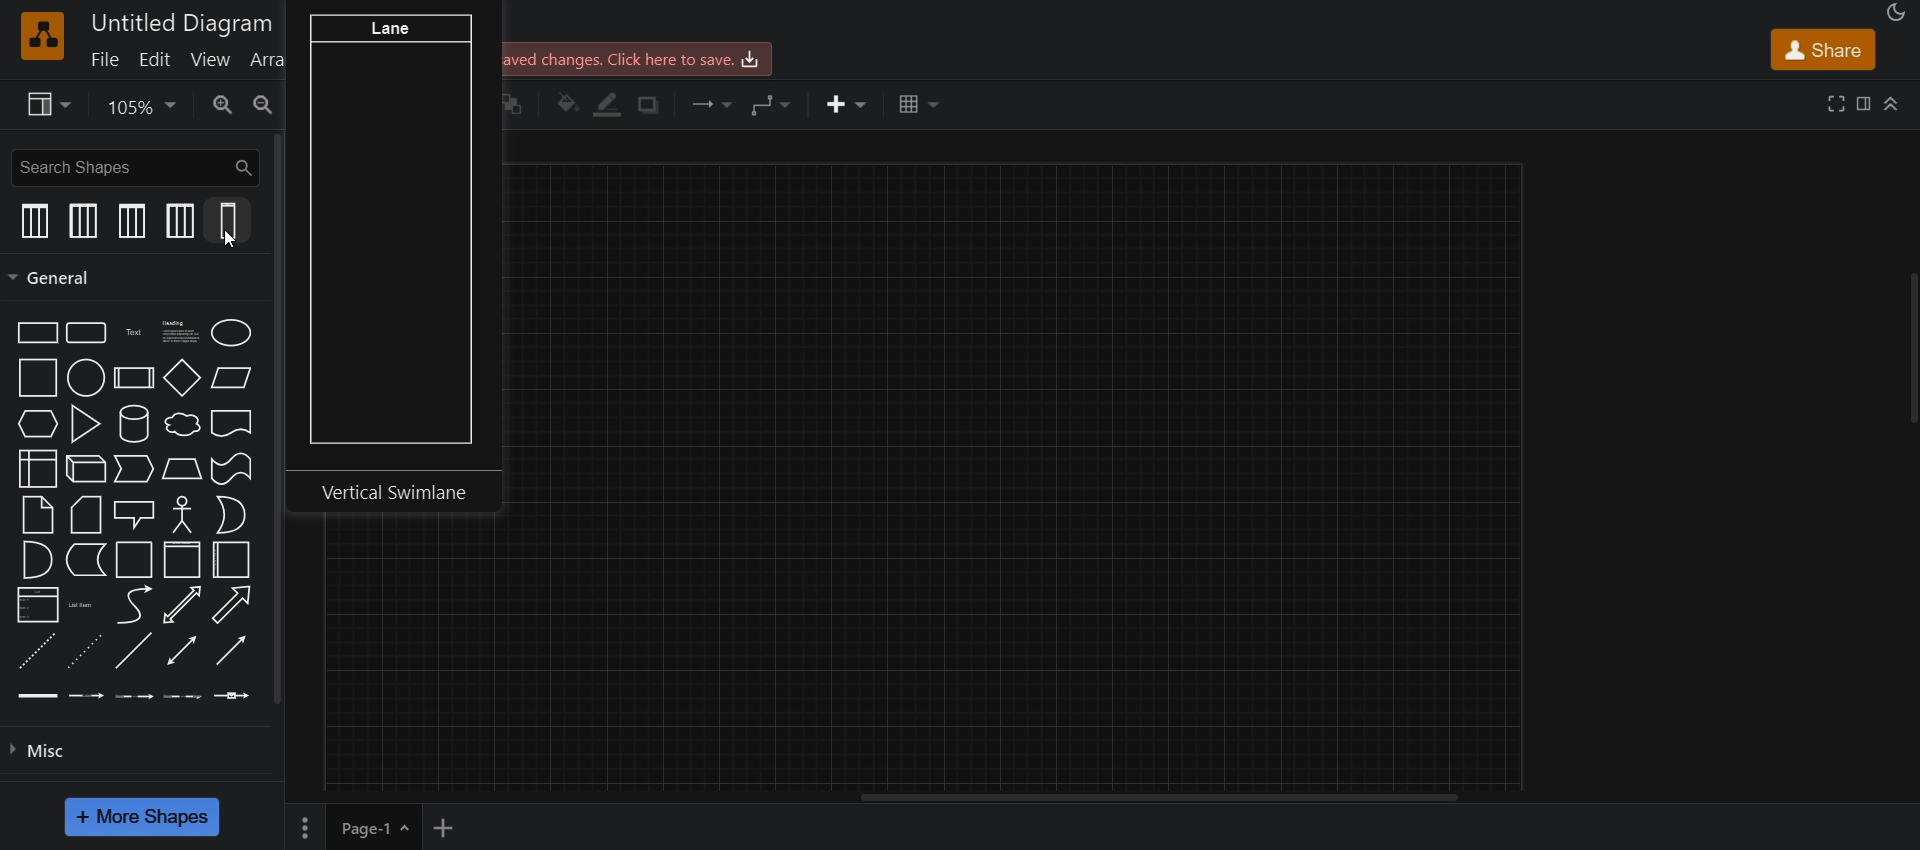 This screenshot has height=850, width=1920. I want to click on arrow, so click(232, 605).